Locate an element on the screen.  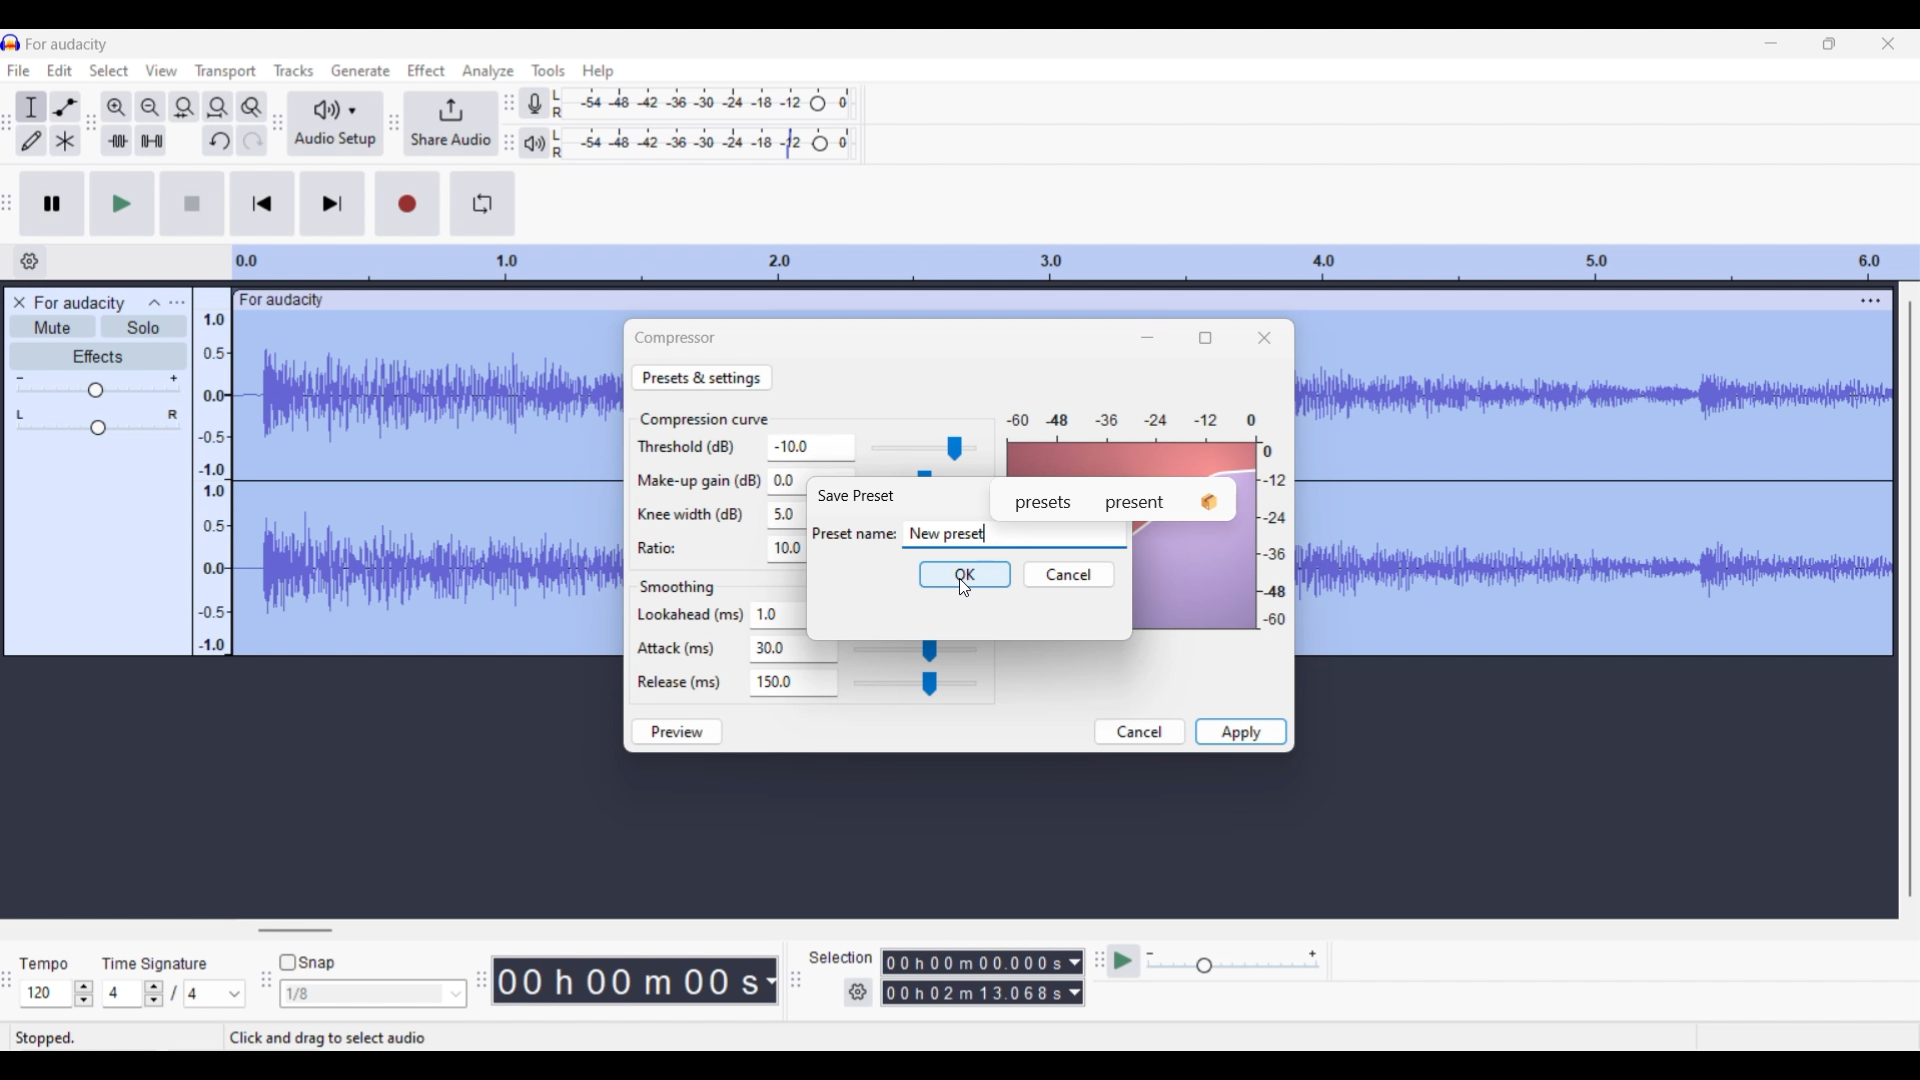
Indicates text box for preset name is located at coordinates (854, 533).